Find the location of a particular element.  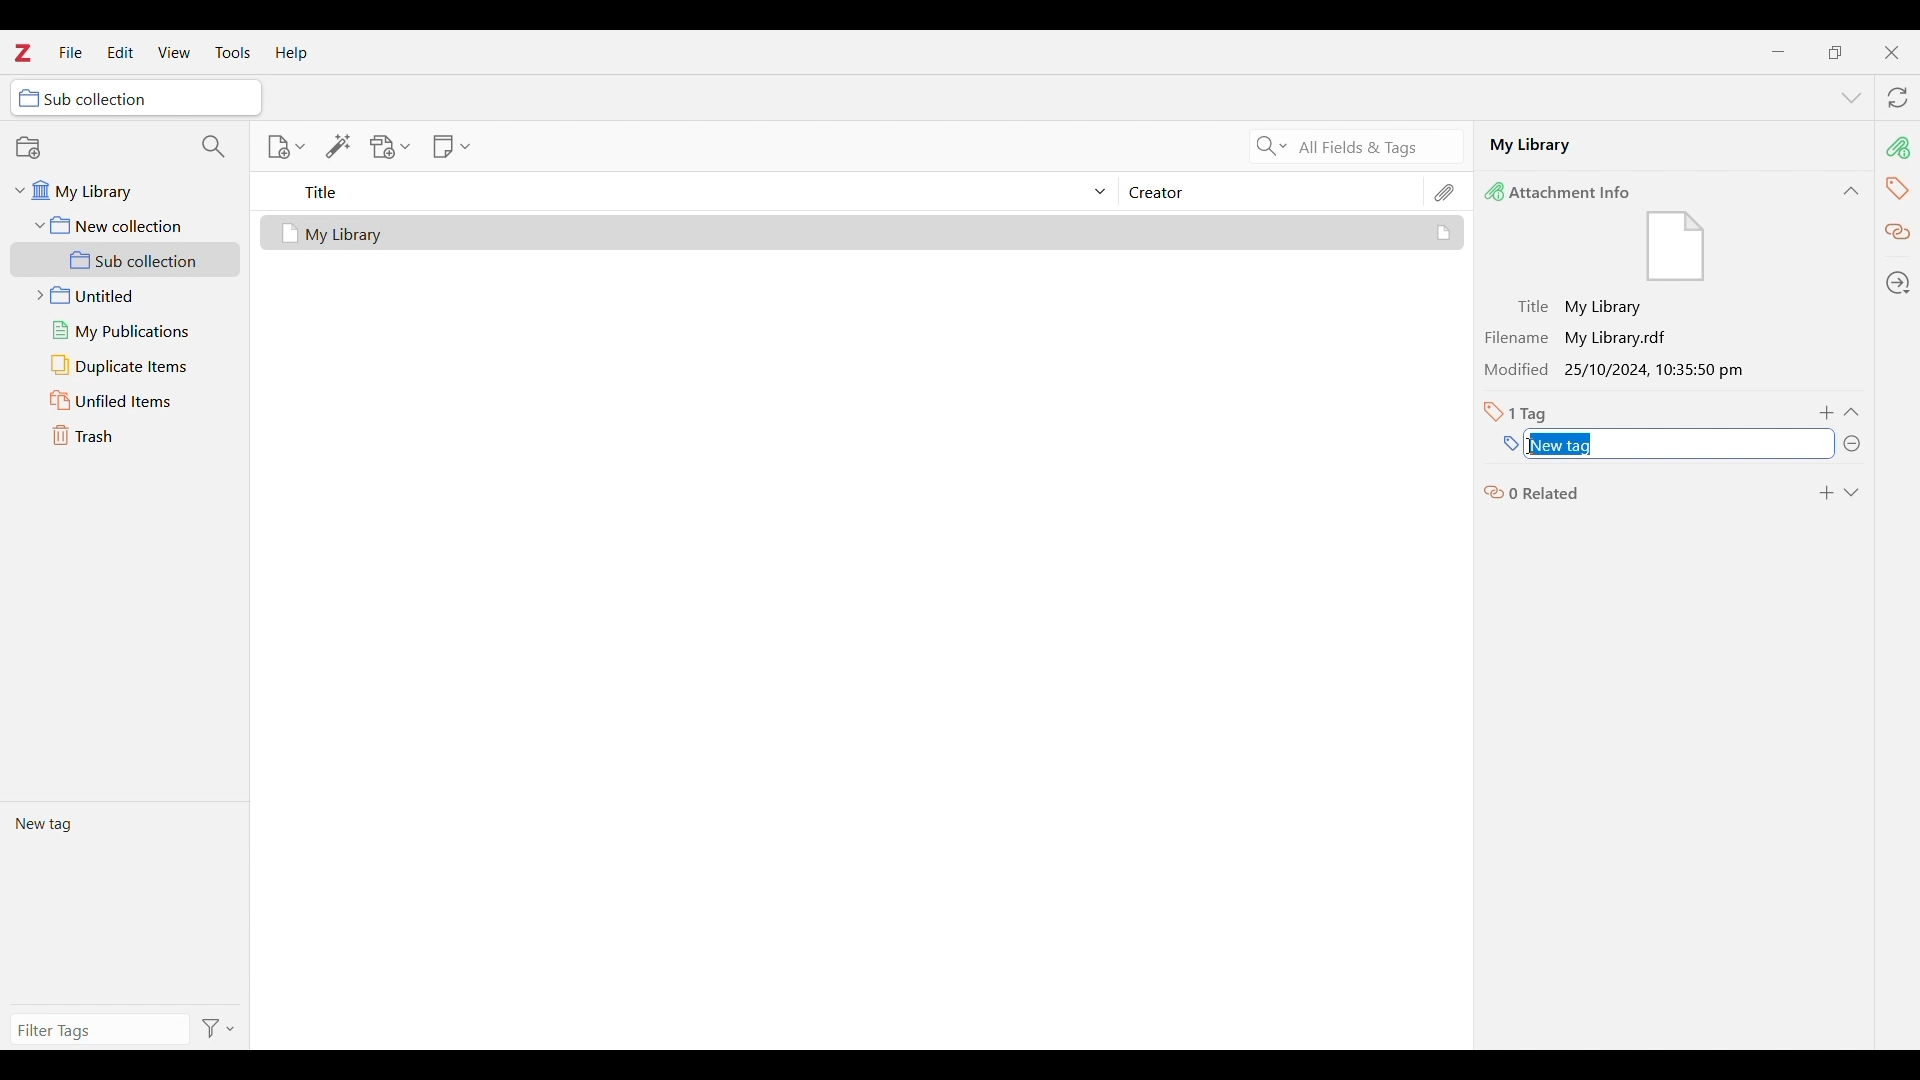

Minimize is located at coordinates (1779, 52).